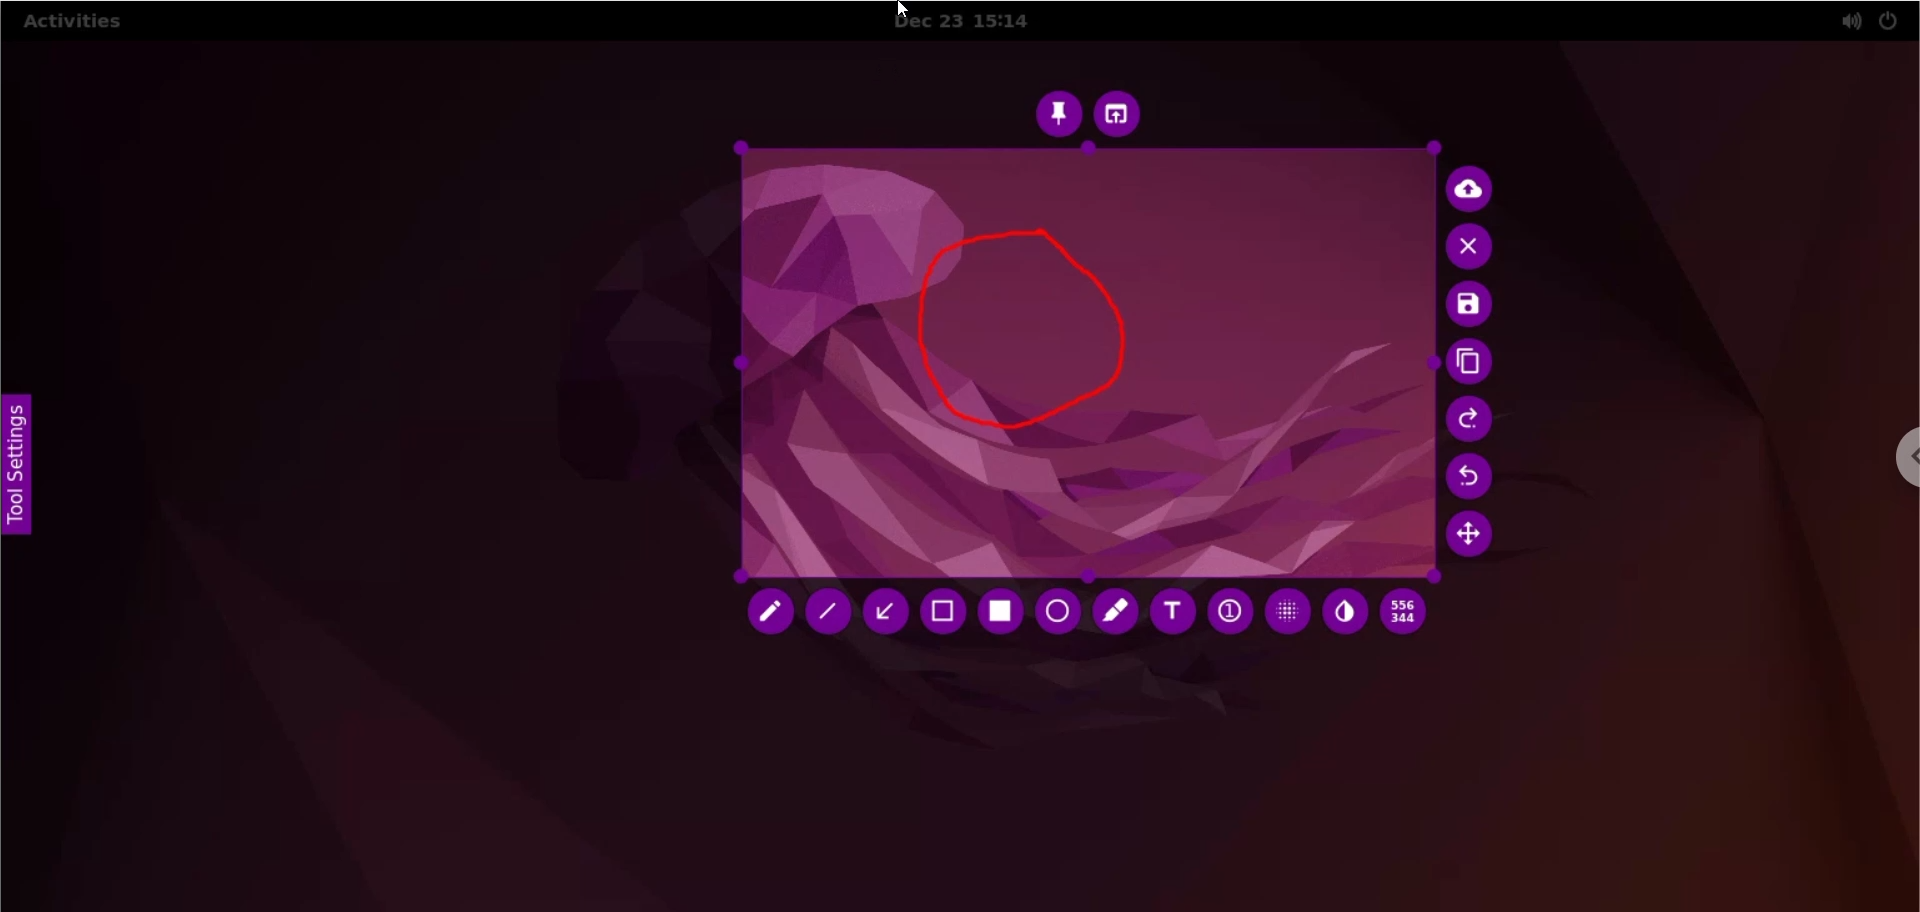 This screenshot has width=1920, height=912. What do you see at coordinates (1472, 423) in the screenshot?
I see `redo` at bounding box center [1472, 423].